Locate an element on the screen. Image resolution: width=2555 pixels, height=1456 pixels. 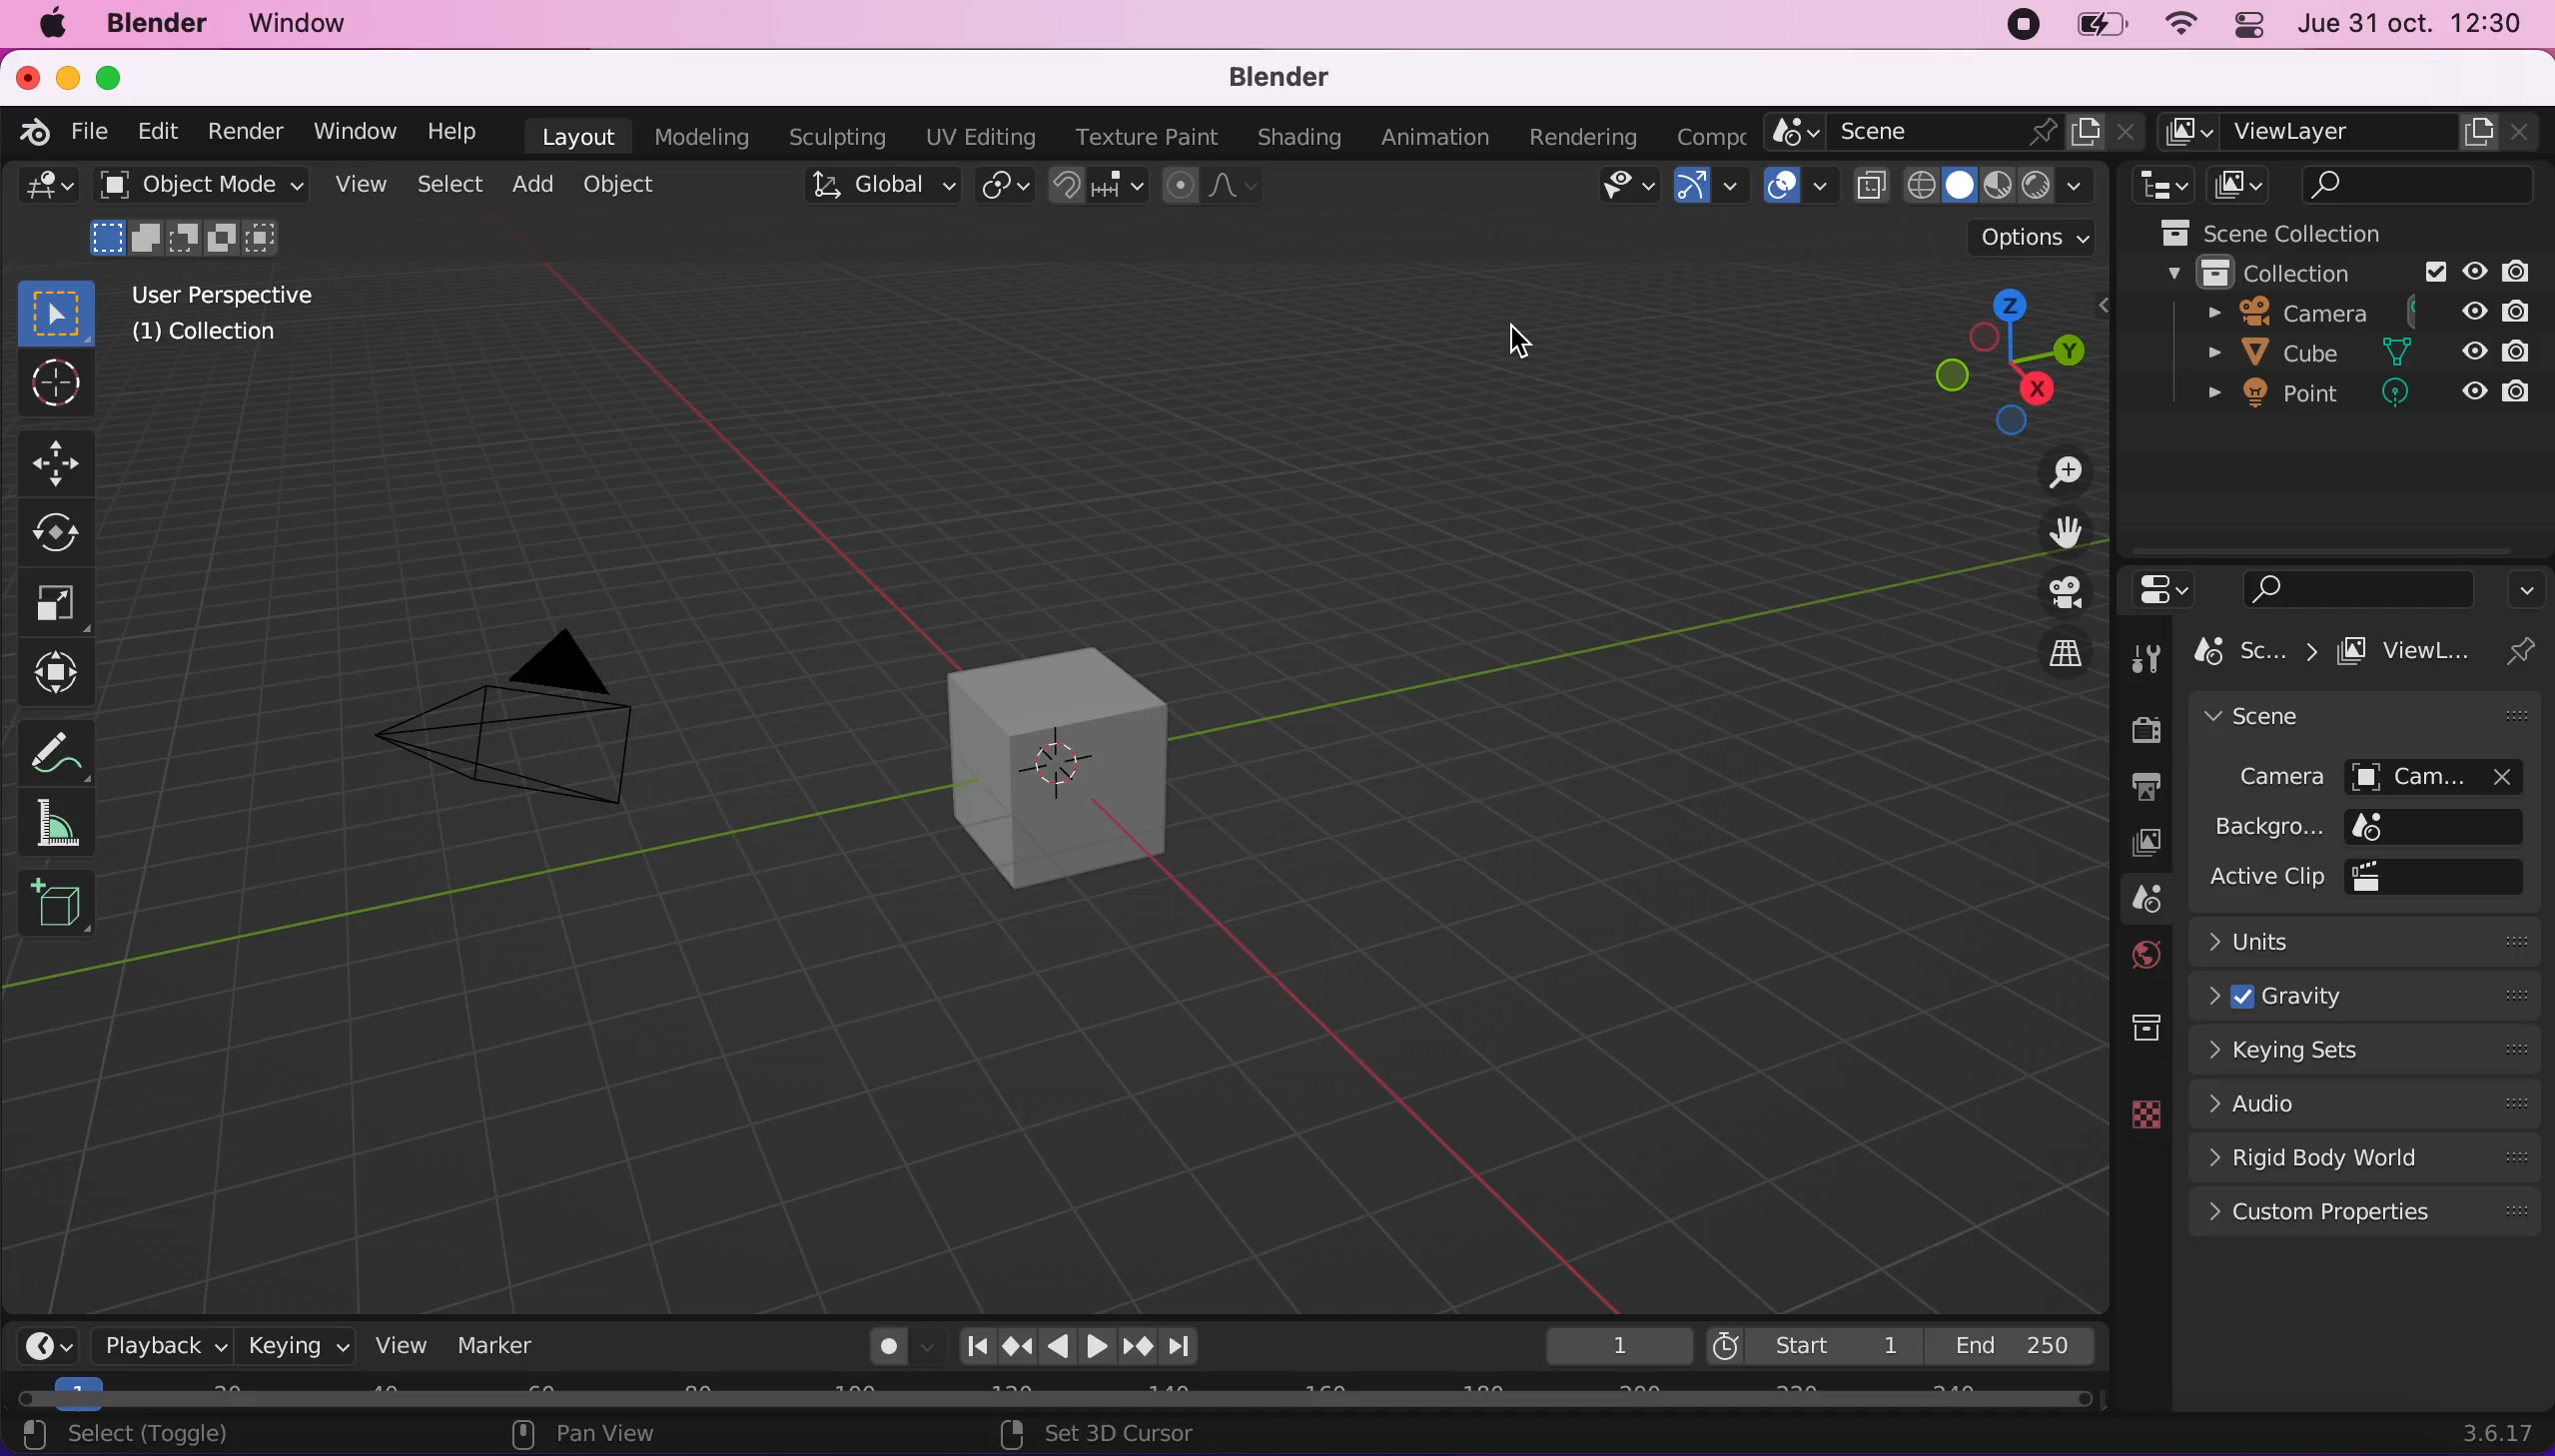
cube is located at coordinates (2277, 354).